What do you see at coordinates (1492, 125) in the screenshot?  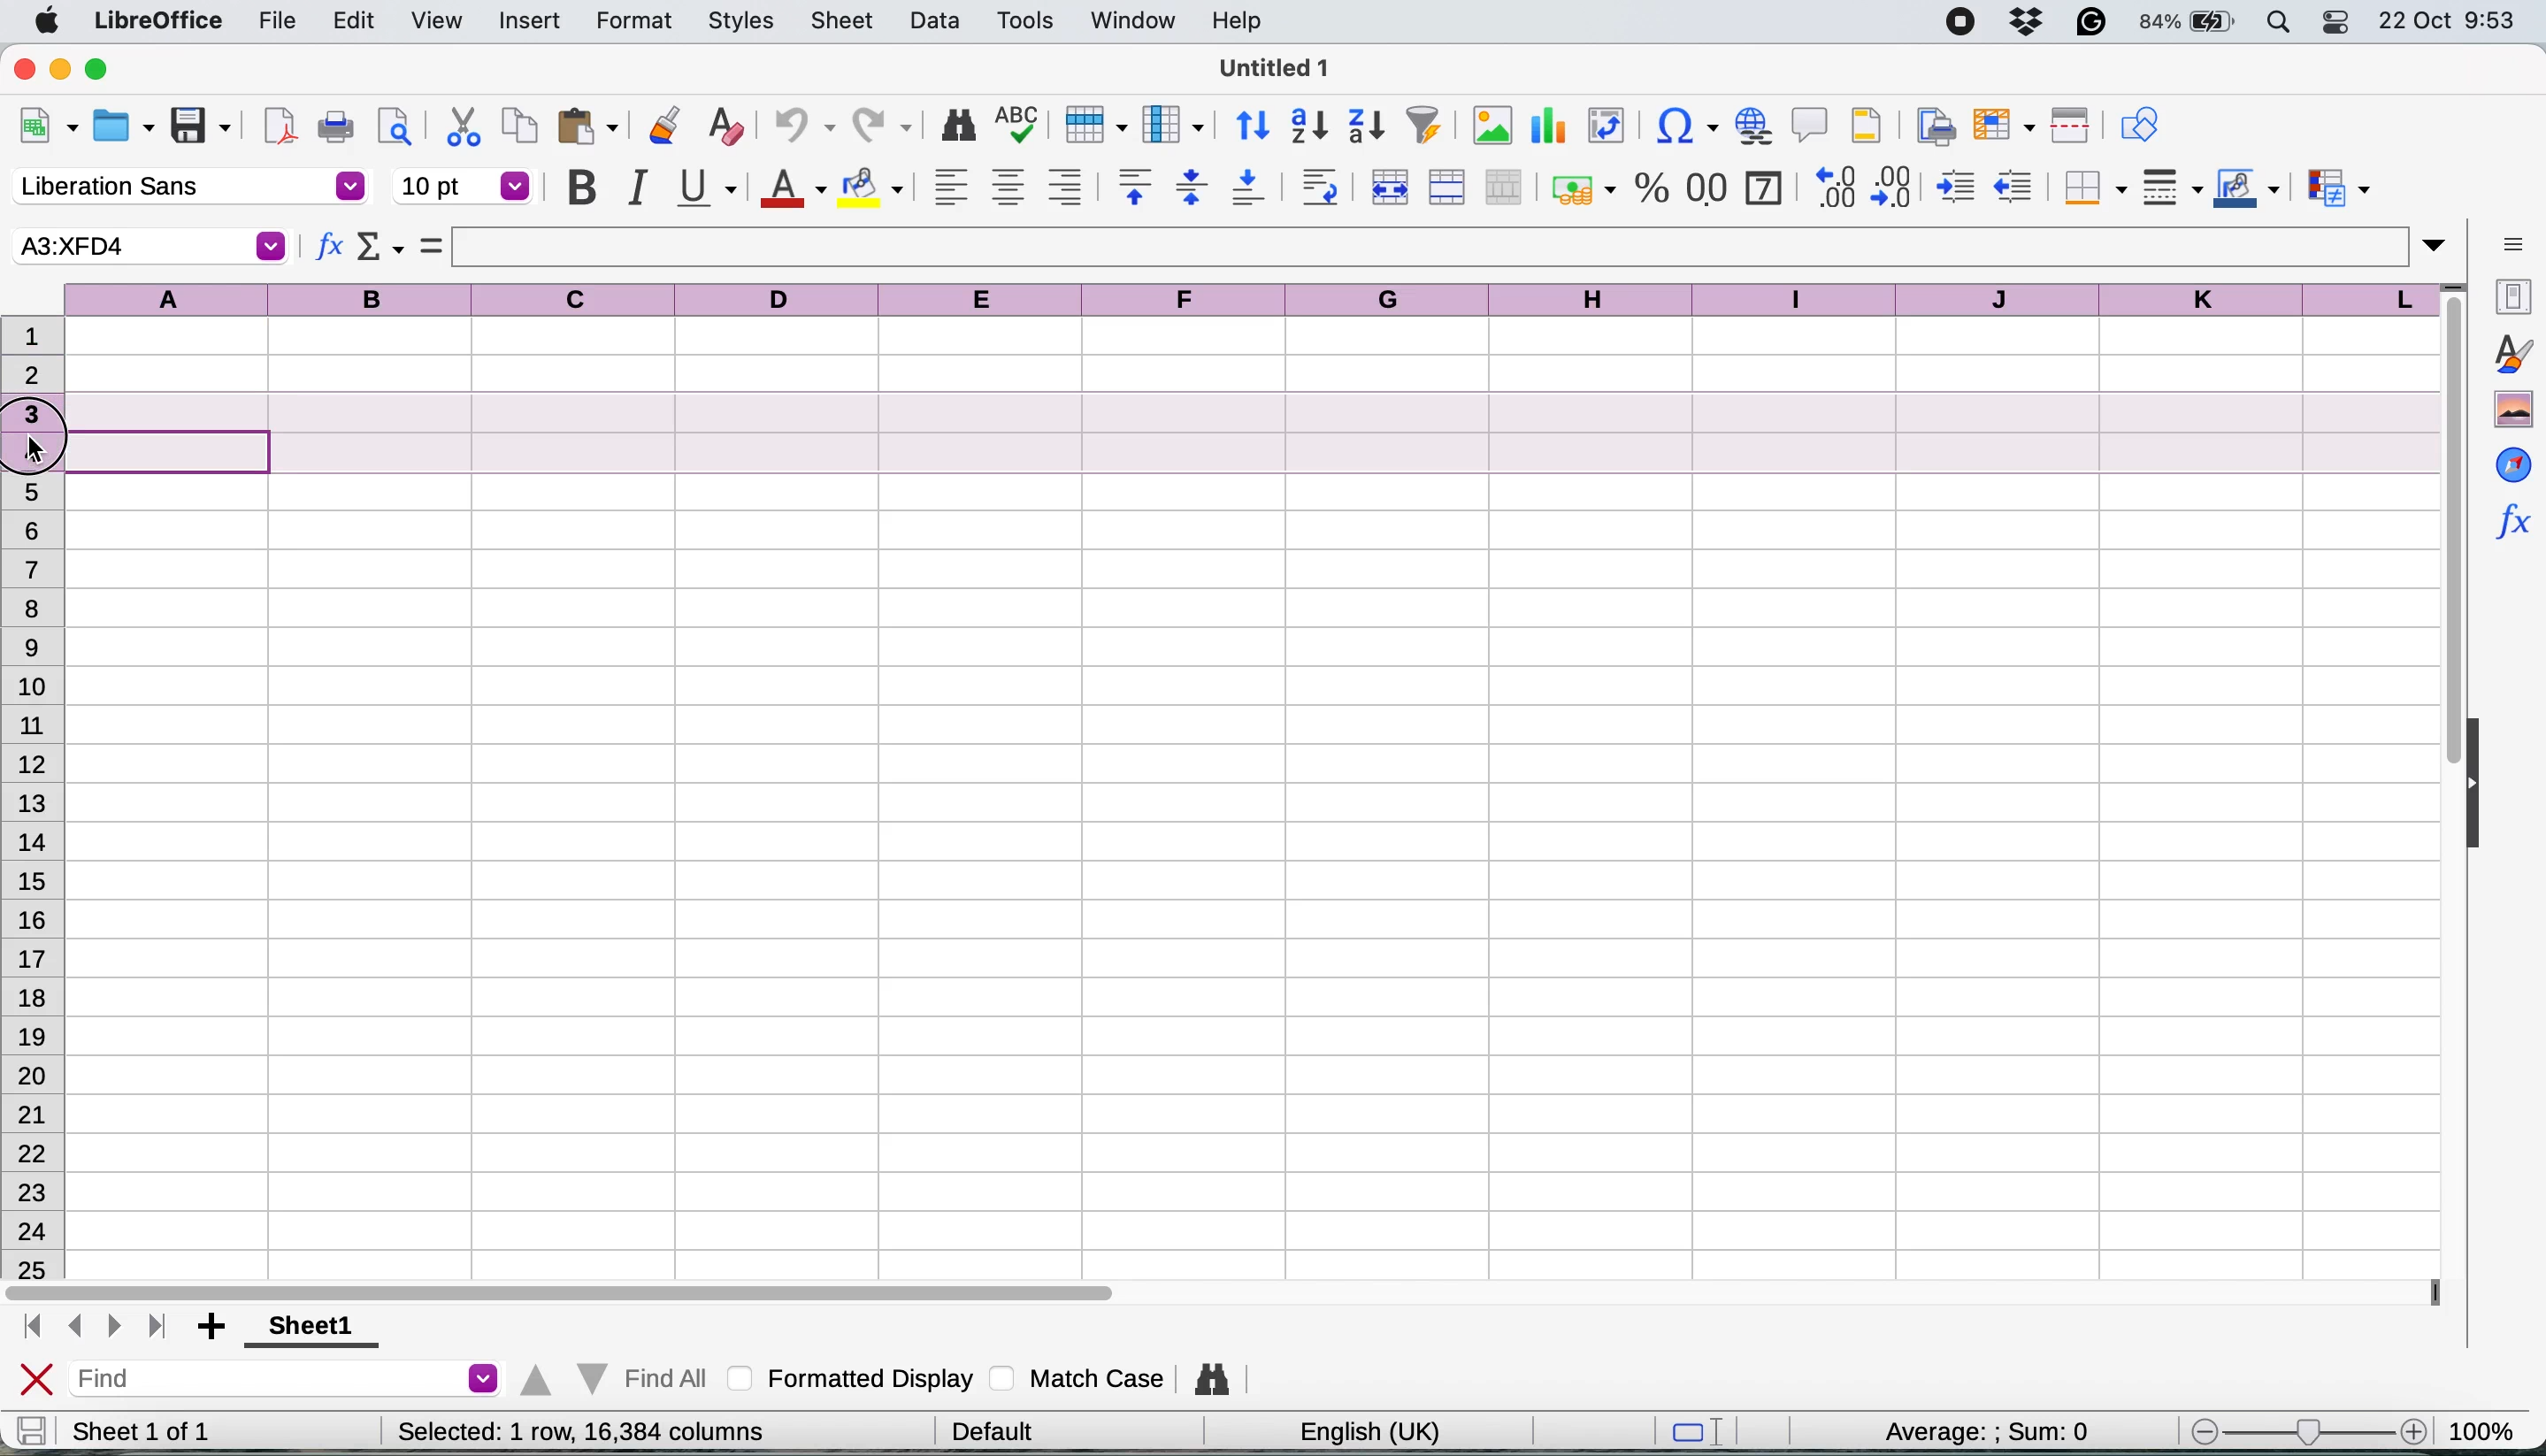 I see `insert image` at bounding box center [1492, 125].